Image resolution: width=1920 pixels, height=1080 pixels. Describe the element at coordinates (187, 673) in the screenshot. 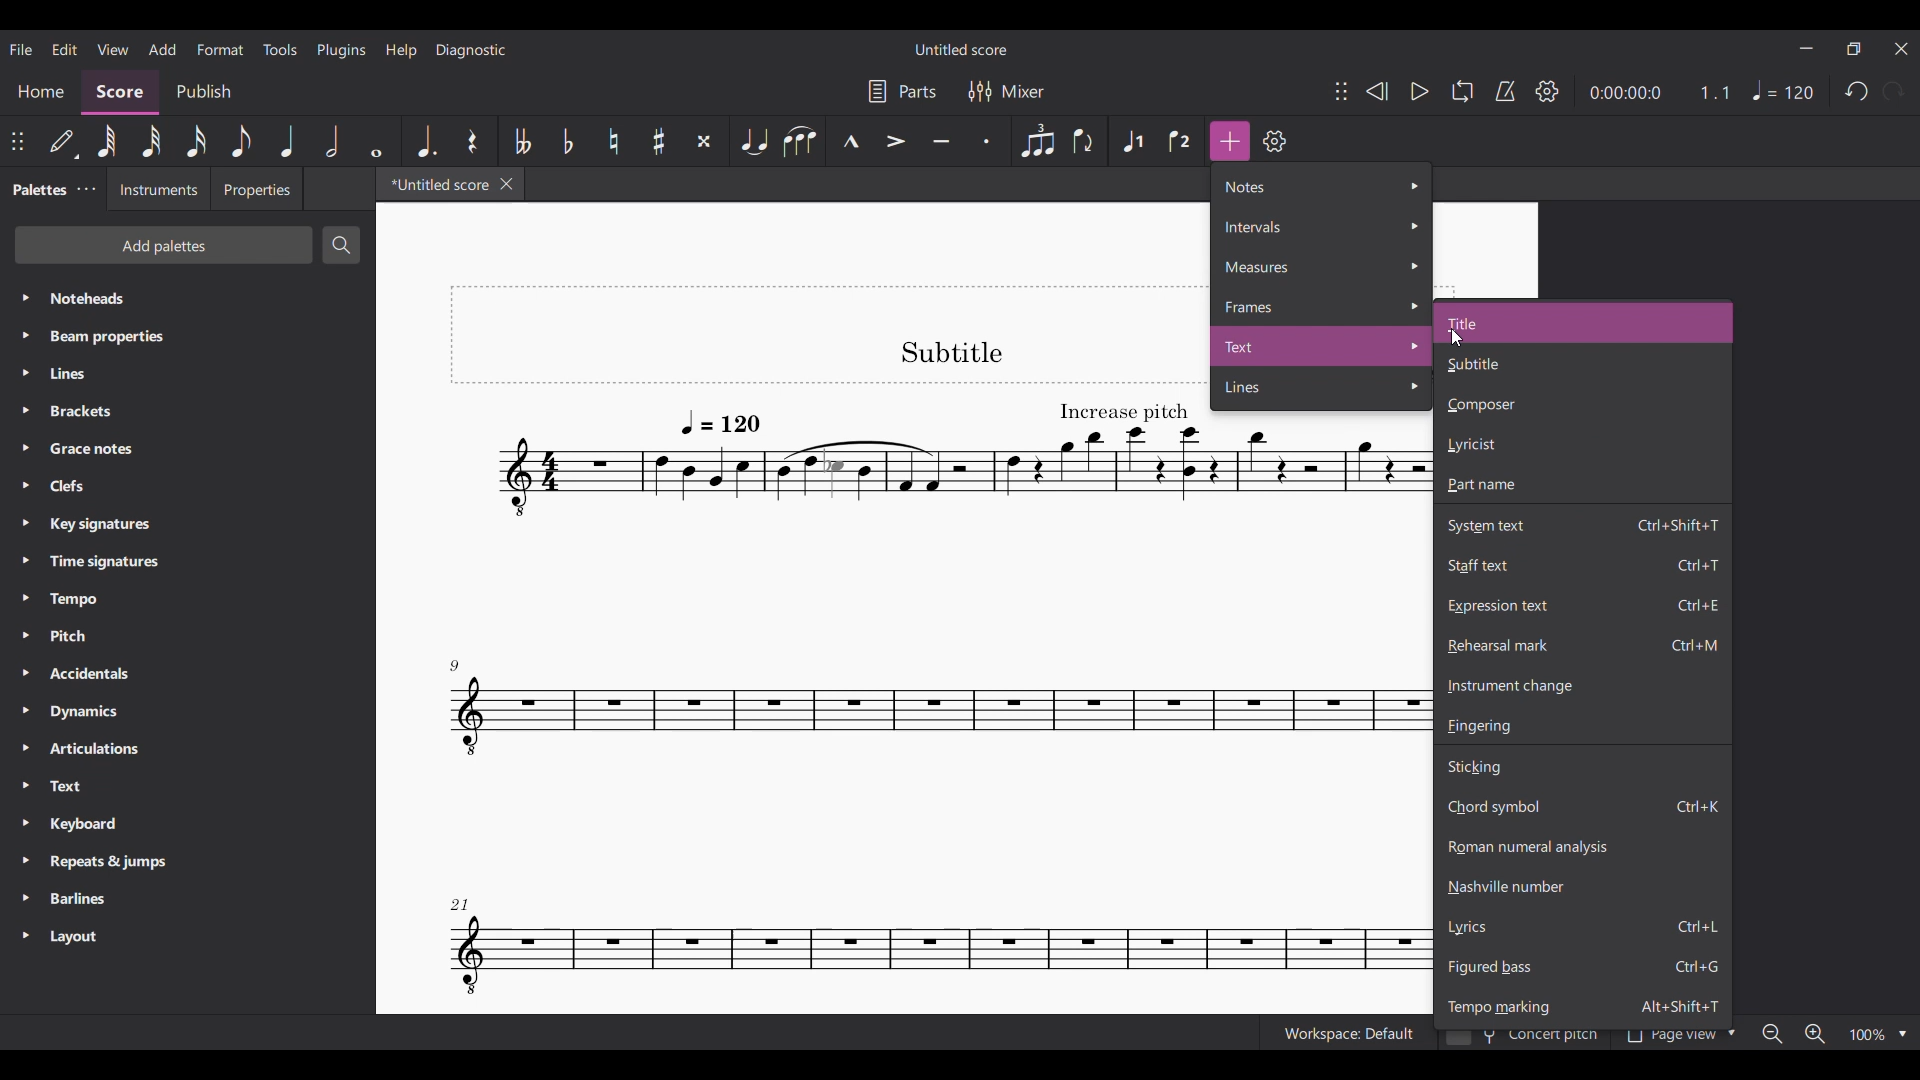

I see `Accidentals` at that location.